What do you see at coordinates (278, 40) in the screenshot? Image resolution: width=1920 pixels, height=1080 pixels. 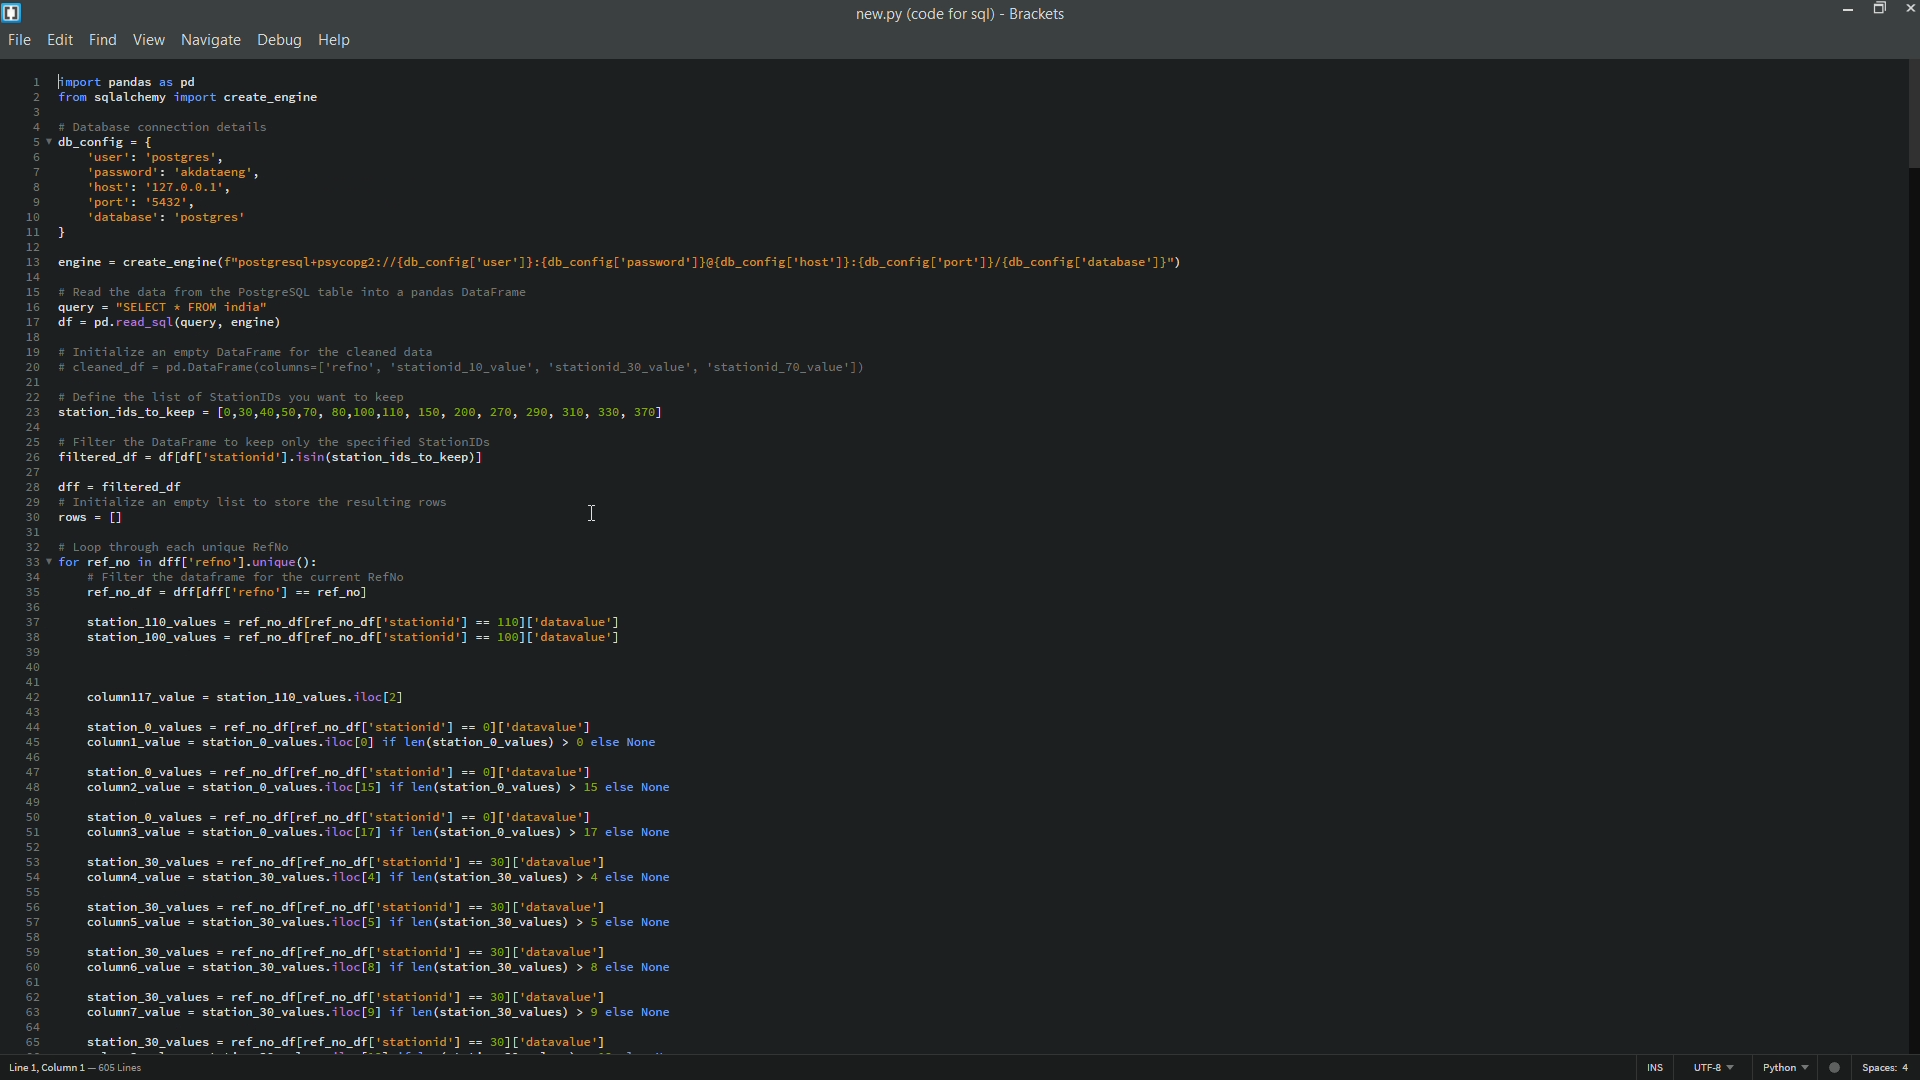 I see `debug menu` at bounding box center [278, 40].